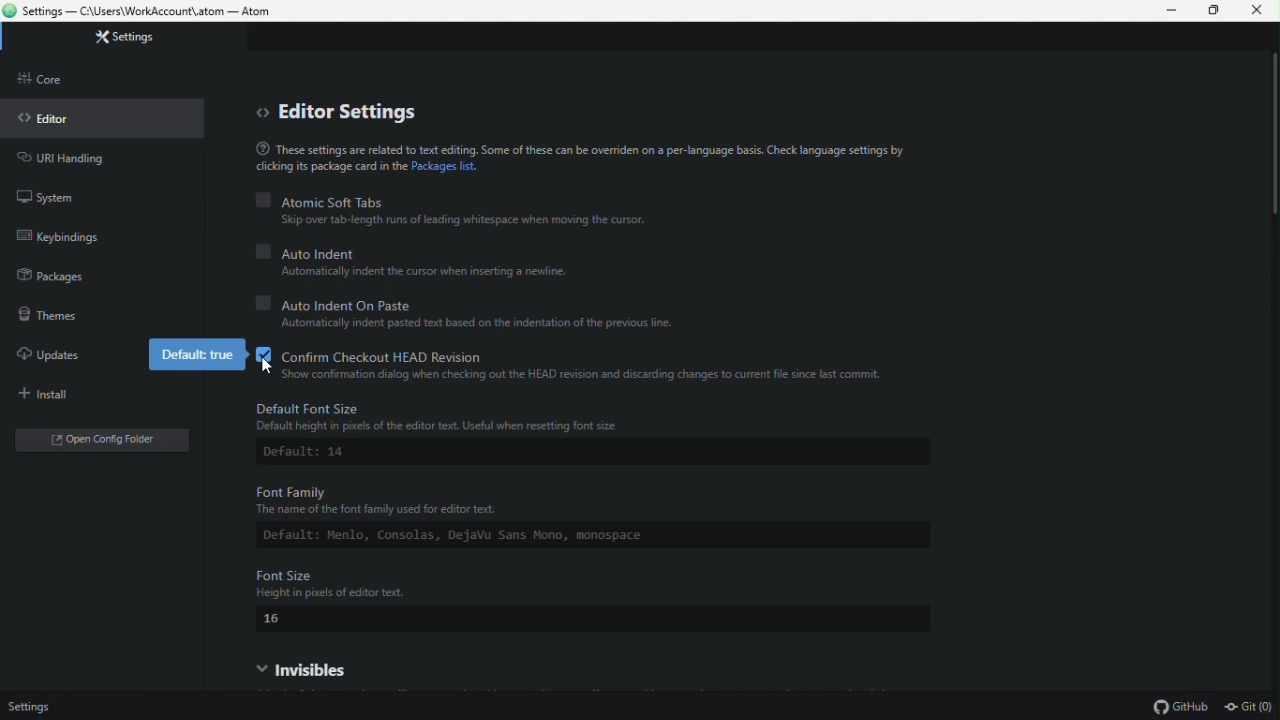 Image resolution: width=1280 pixels, height=720 pixels. Describe the element at coordinates (341, 109) in the screenshot. I see `editor settings` at that location.